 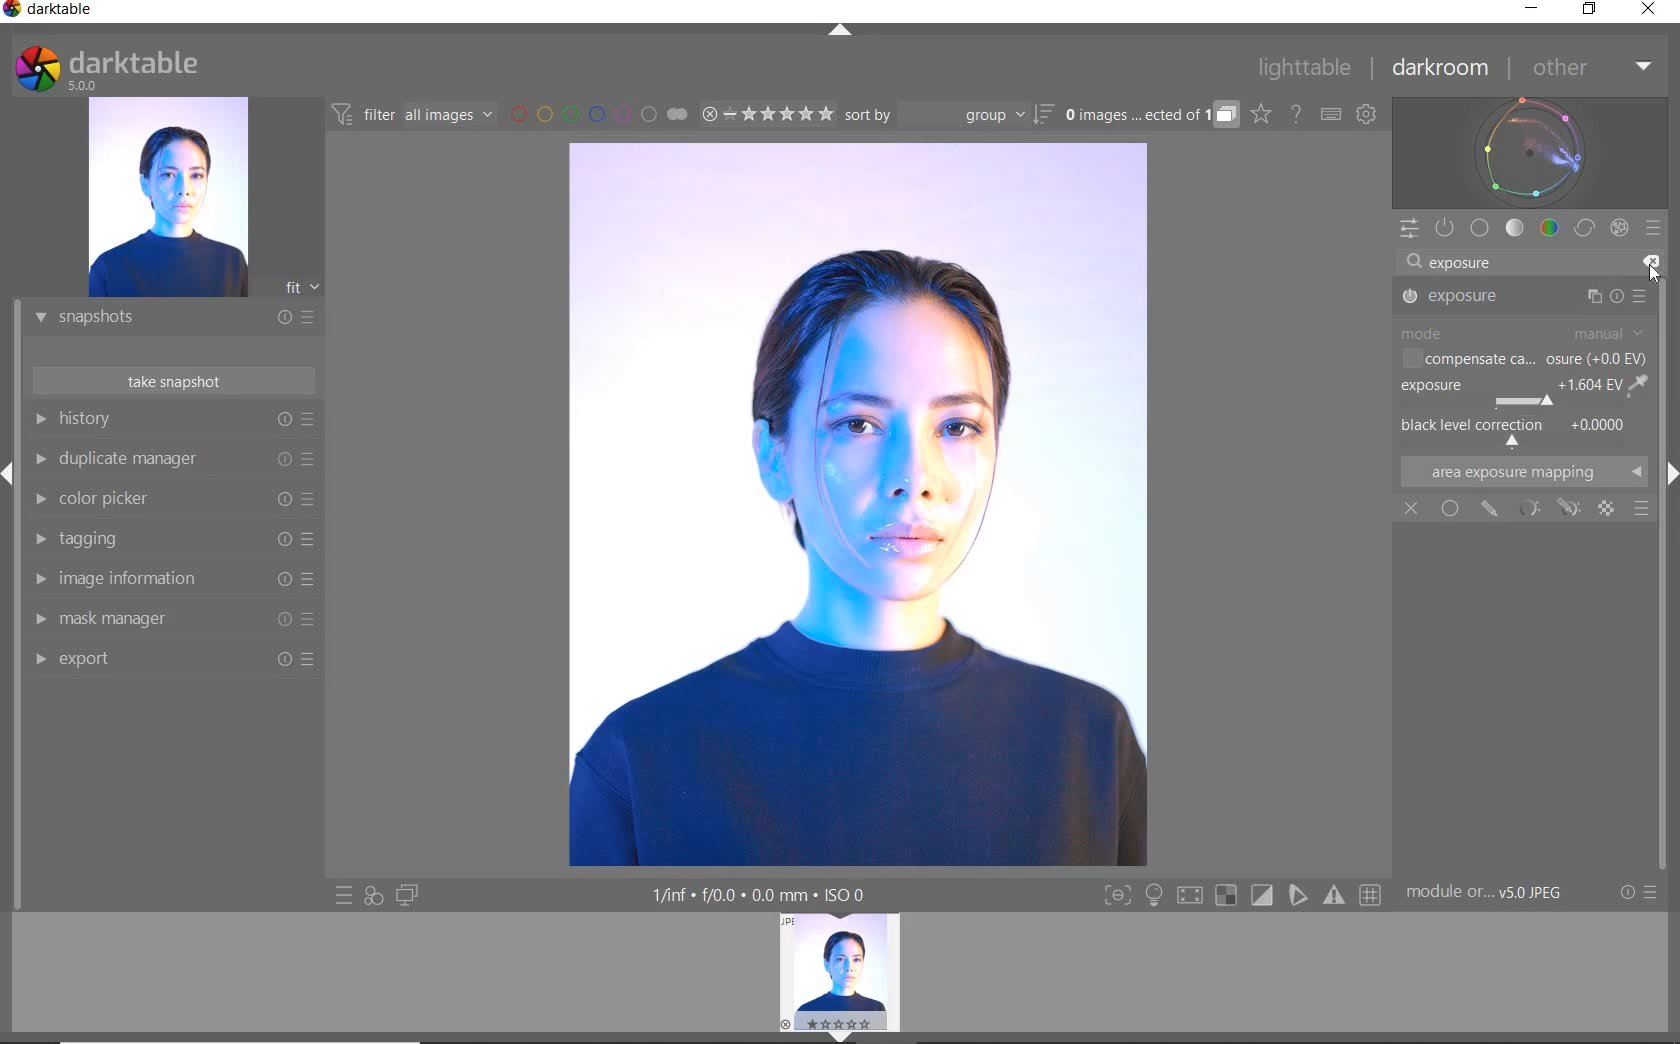 I want to click on Button, so click(x=1263, y=896).